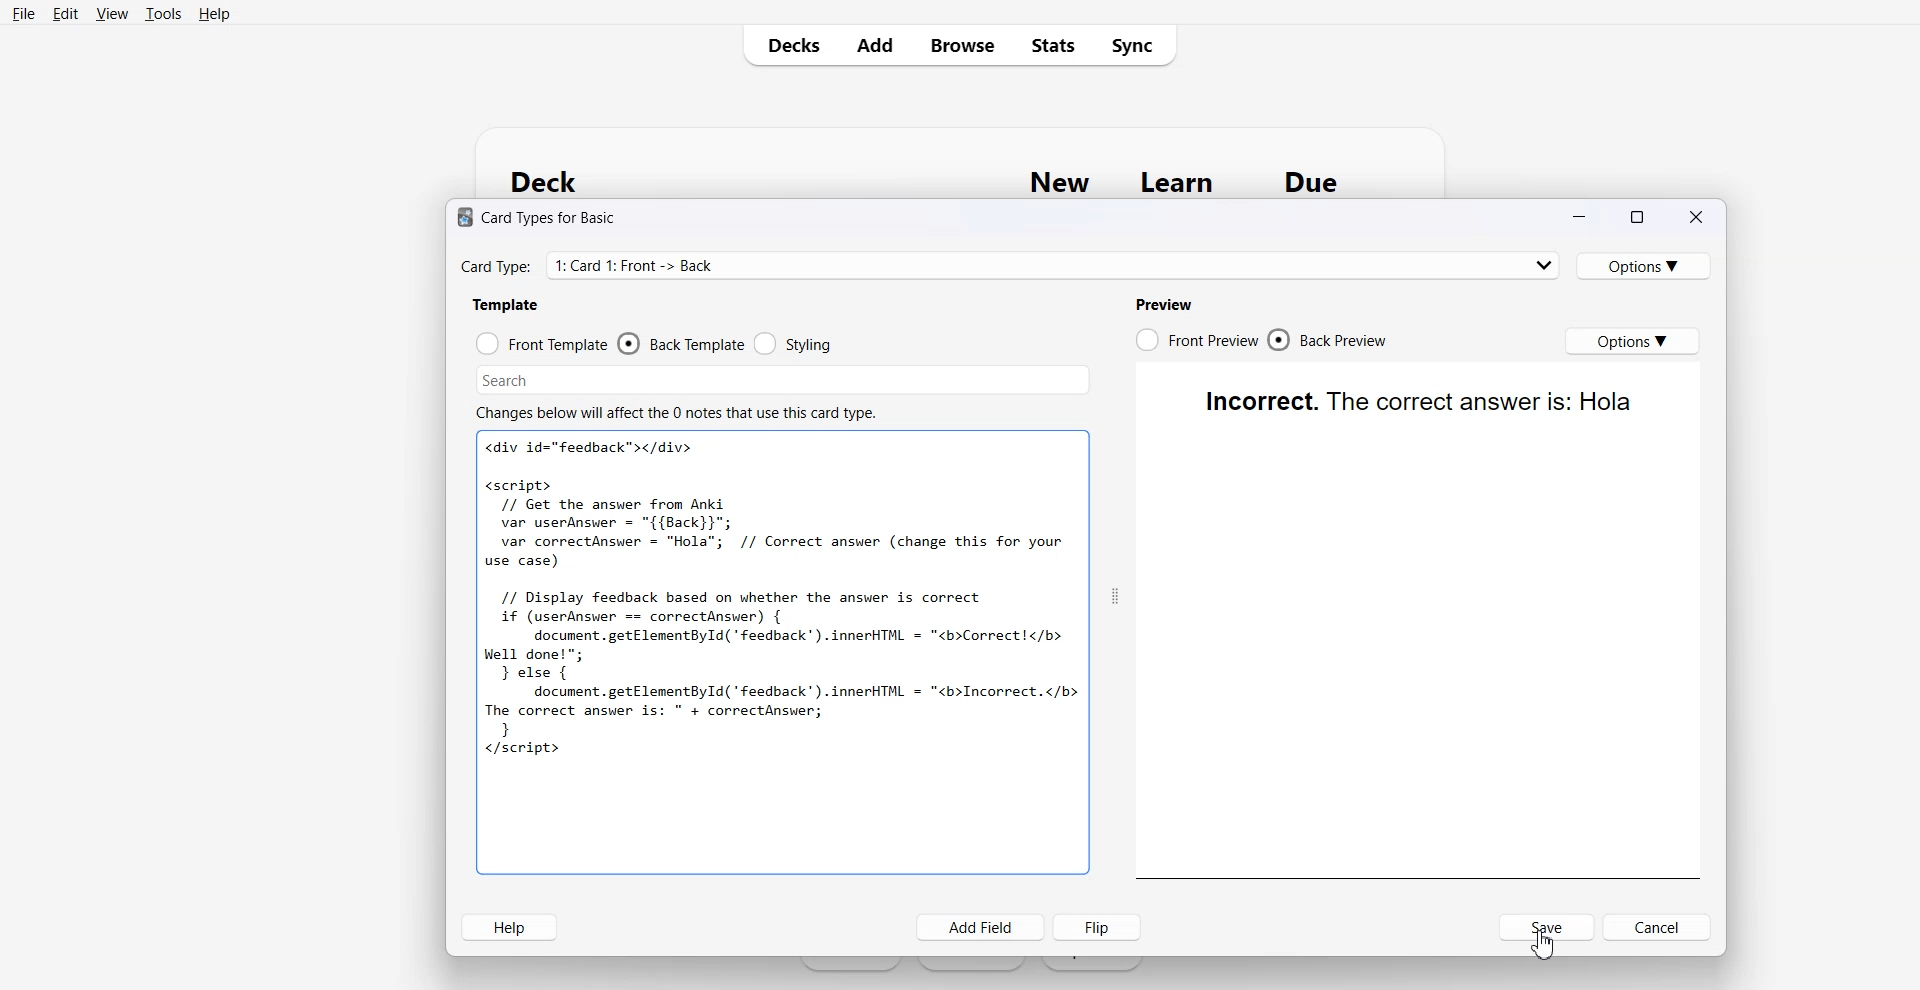 The height and width of the screenshot is (990, 1920). What do you see at coordinates (1644, 266) in the screenshot?
I see `Options` at bounding box center [1644, 266].